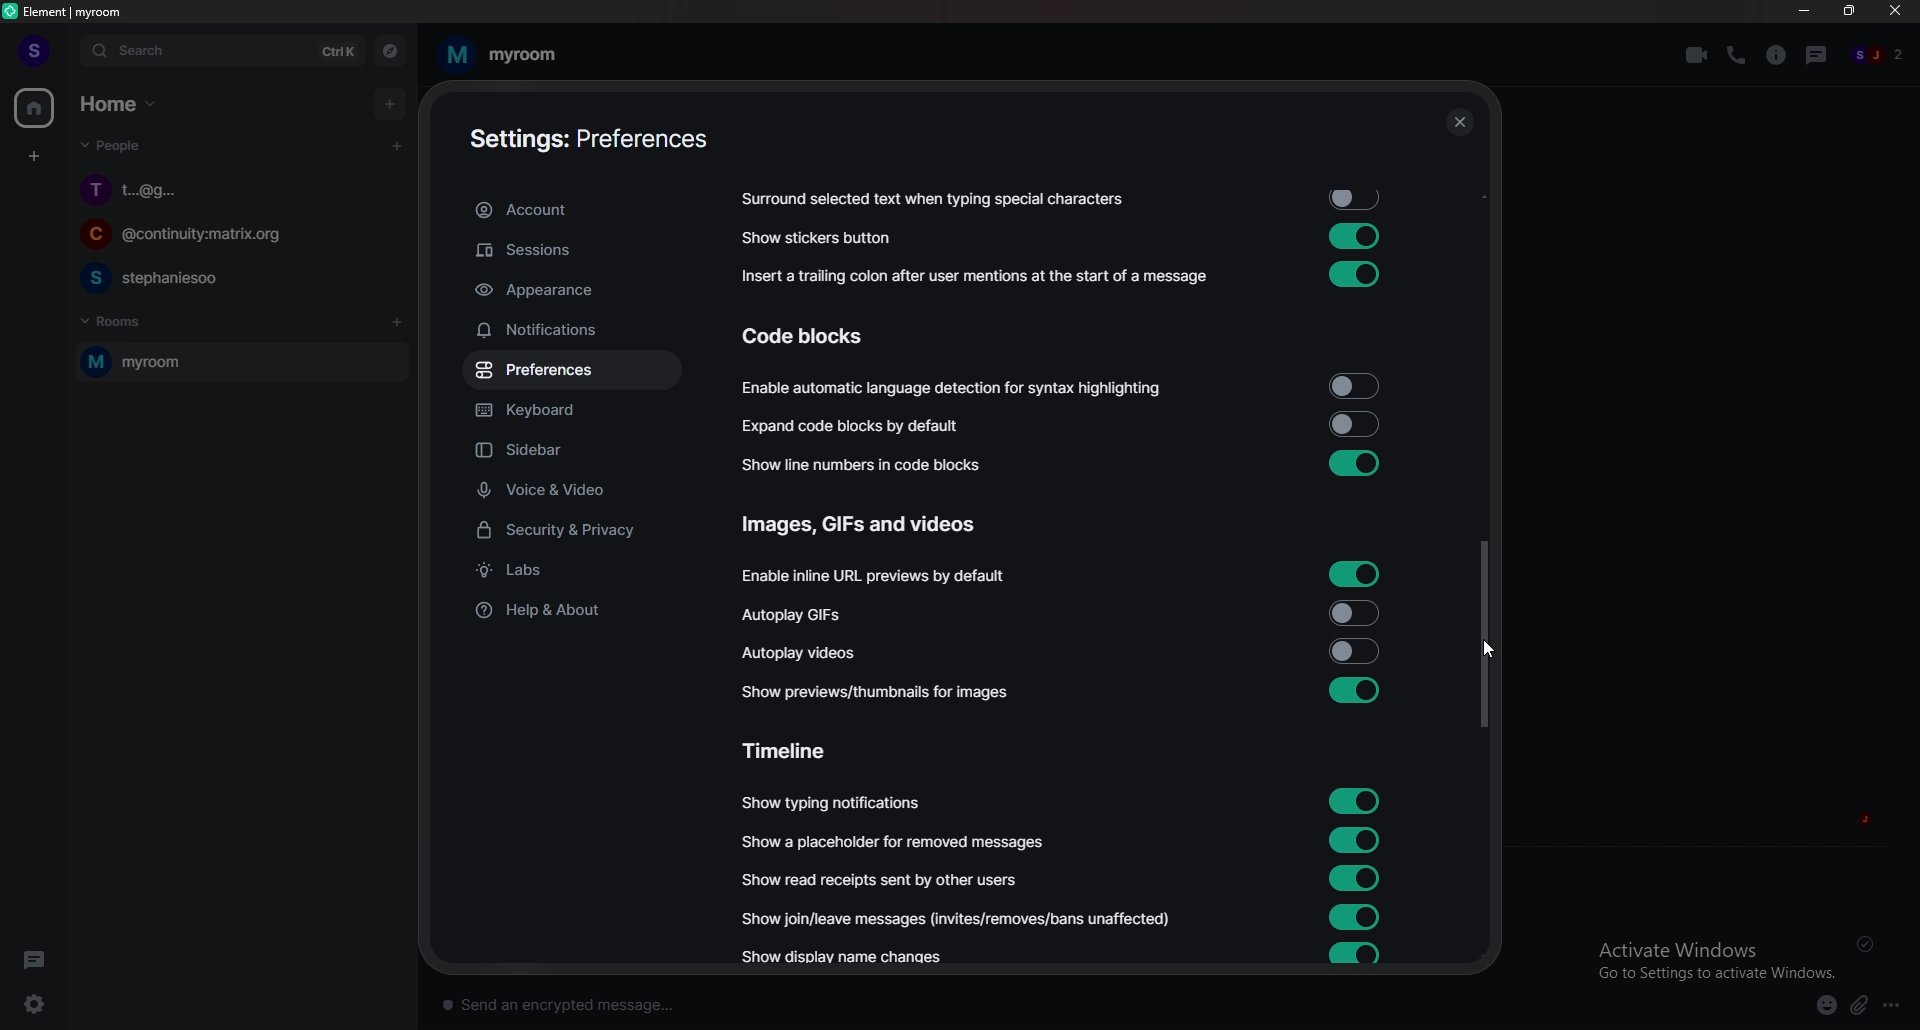 This screenshot has width=1920, height=1030. I want to click on chat, so click(236, 277).